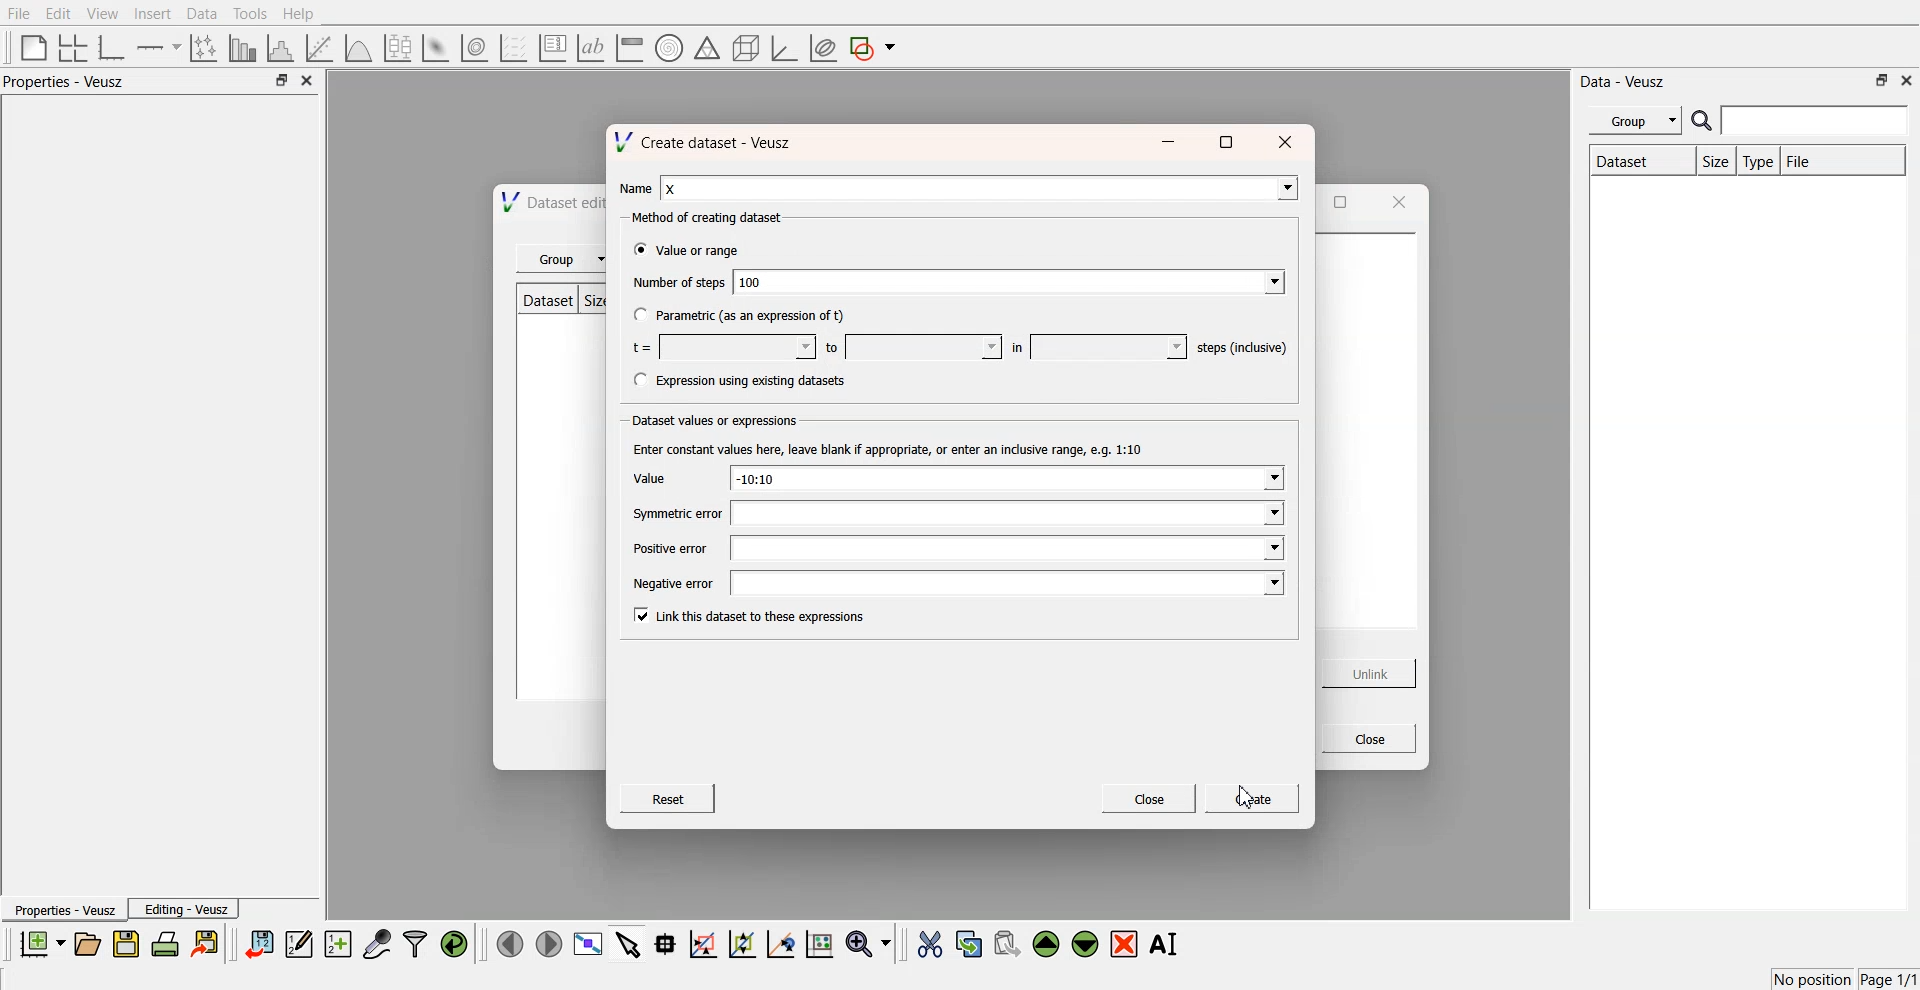 This screenshot has width=1920, height=990. Describe the element at coordinates (704, 50) in the screenshot. I see `ternary shapes` at that location.